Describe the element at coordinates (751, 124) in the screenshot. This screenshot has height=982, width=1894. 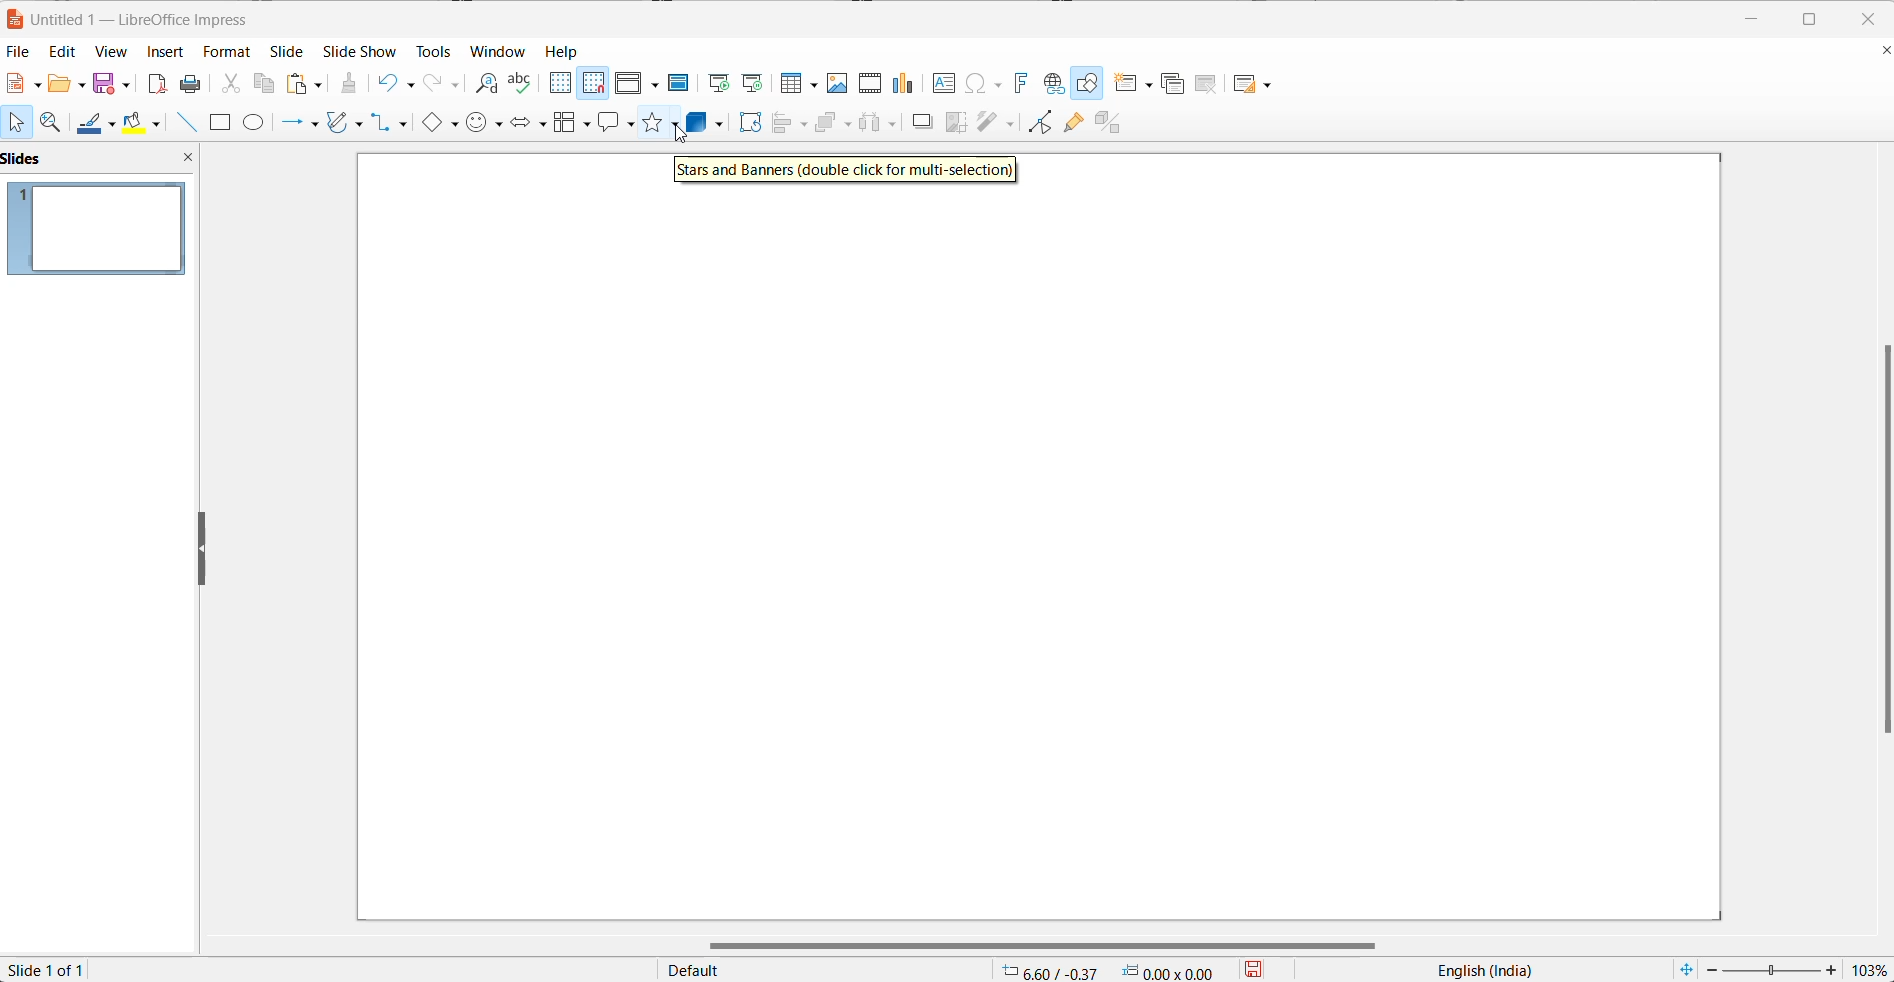
I see `rotate` at that location.